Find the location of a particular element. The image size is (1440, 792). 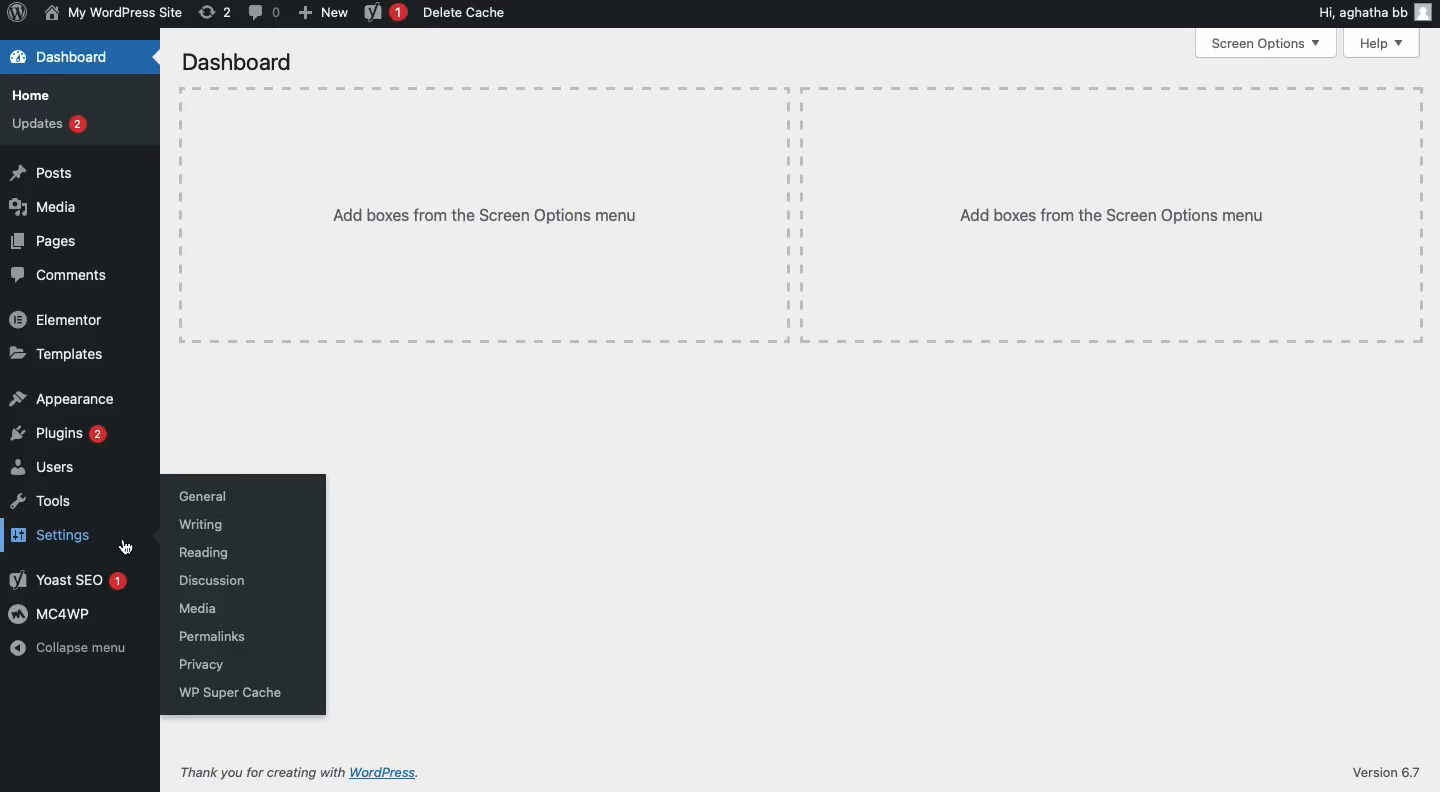

Writing is located at coordinates (199, 524).